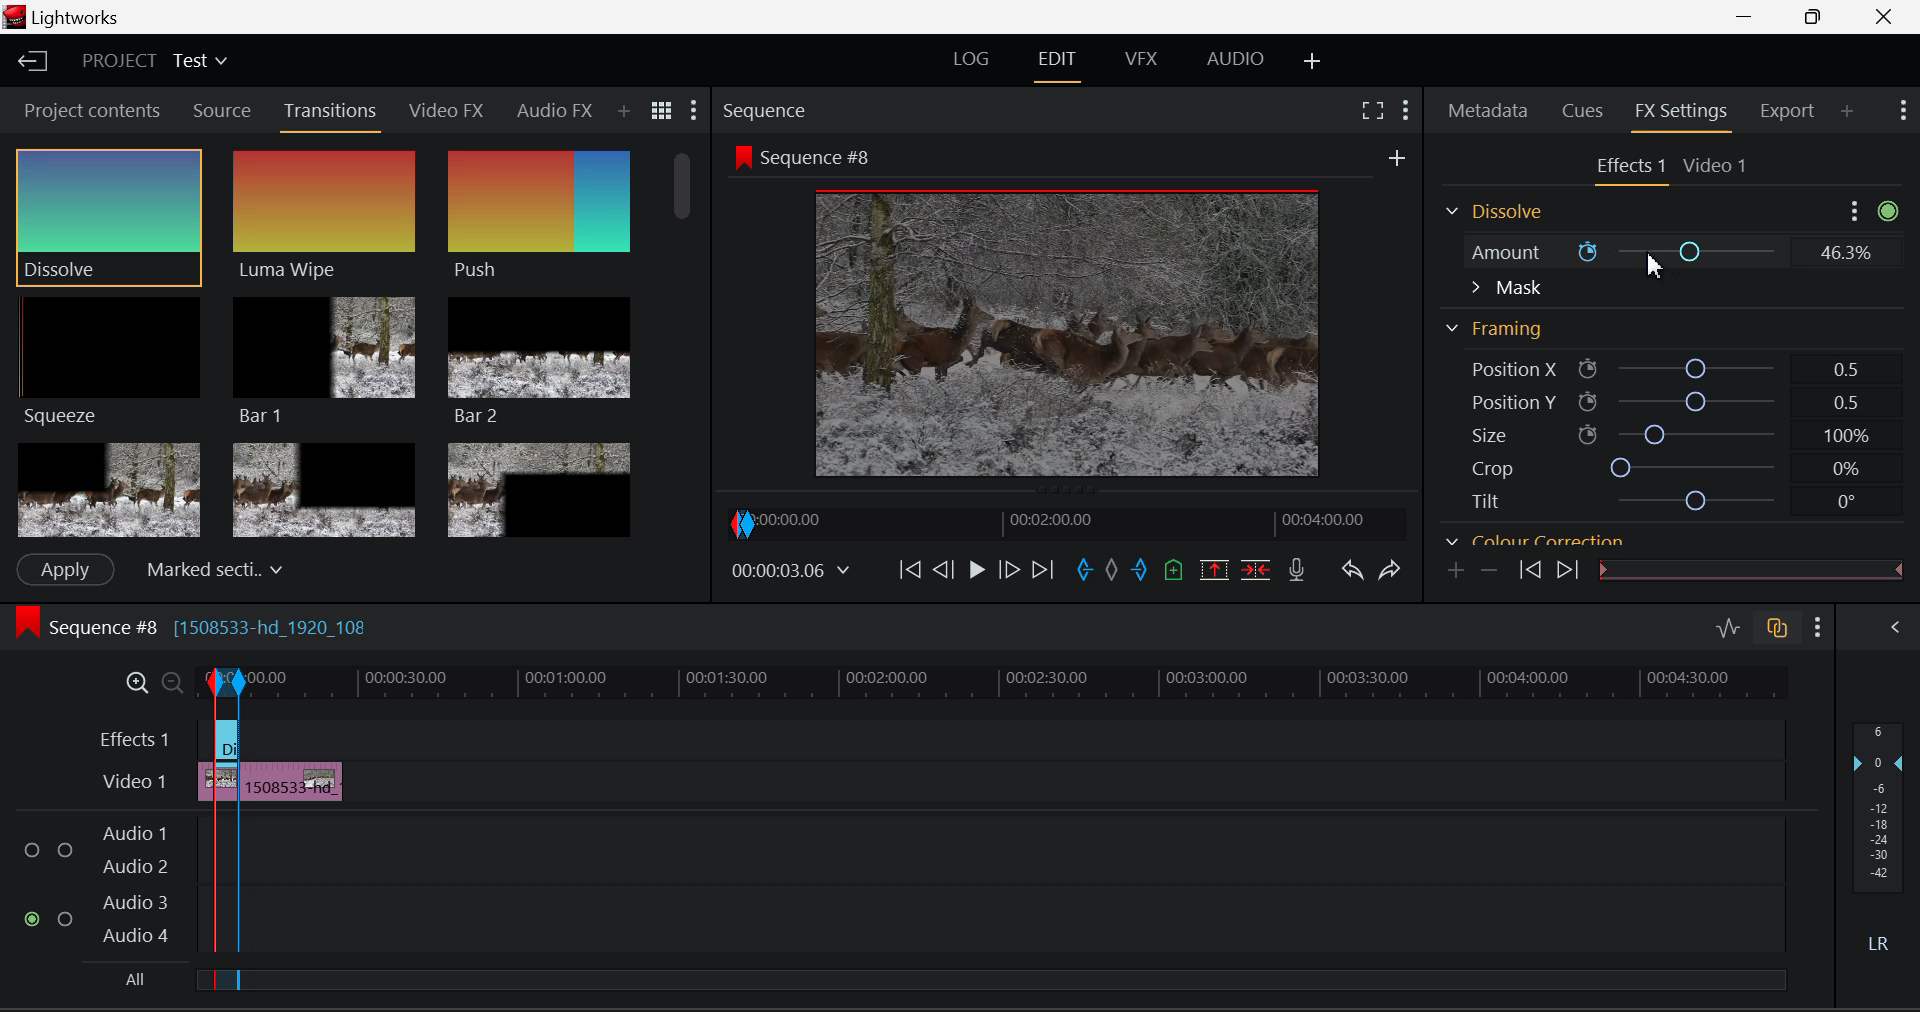 The image size is (1920, 1012). Describe the element at coordinates (1500, 213) in the screenshot. I see `Dissolve Section` at that location.